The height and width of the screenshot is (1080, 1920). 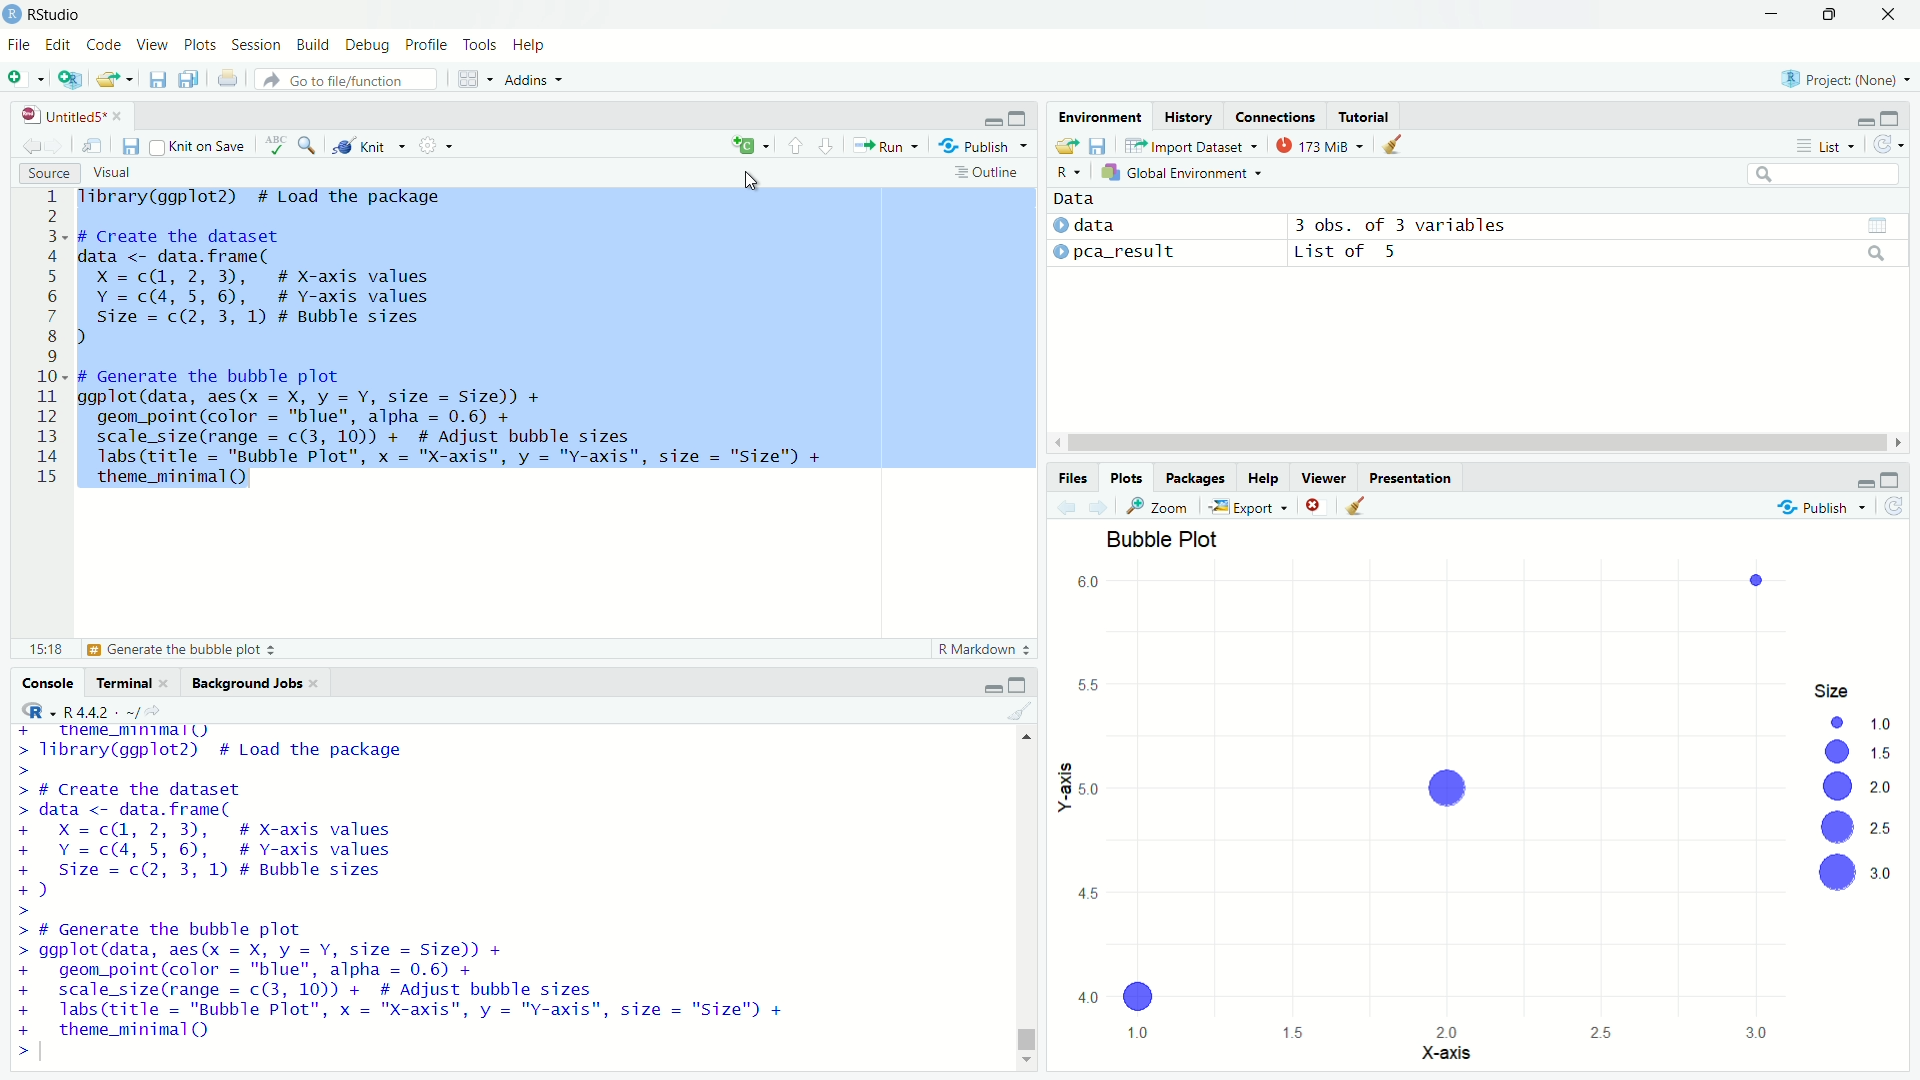 What do you see at coordinates (1068, 172) in the screenshot?
I see `R language` at bounding box center [1068, 172].